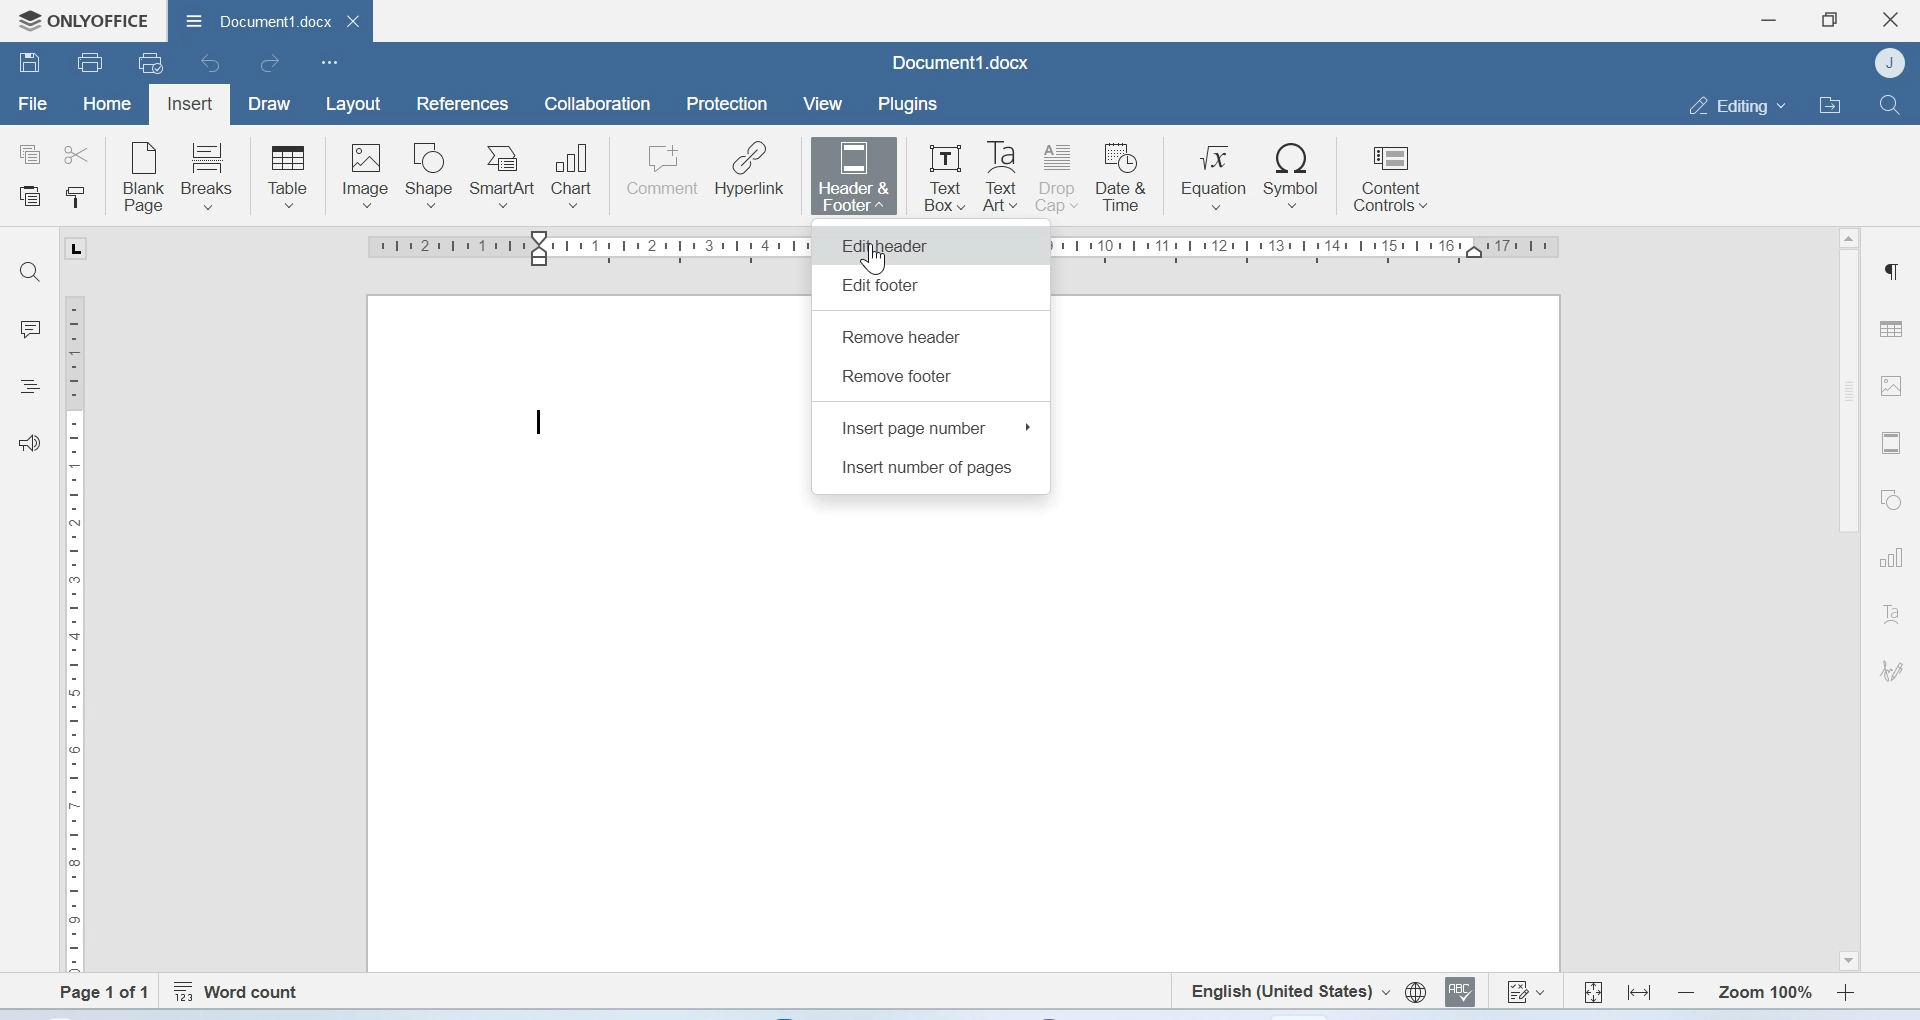 The image size is (1920, 1020). I want to click on Remove header, so click(904, 339).